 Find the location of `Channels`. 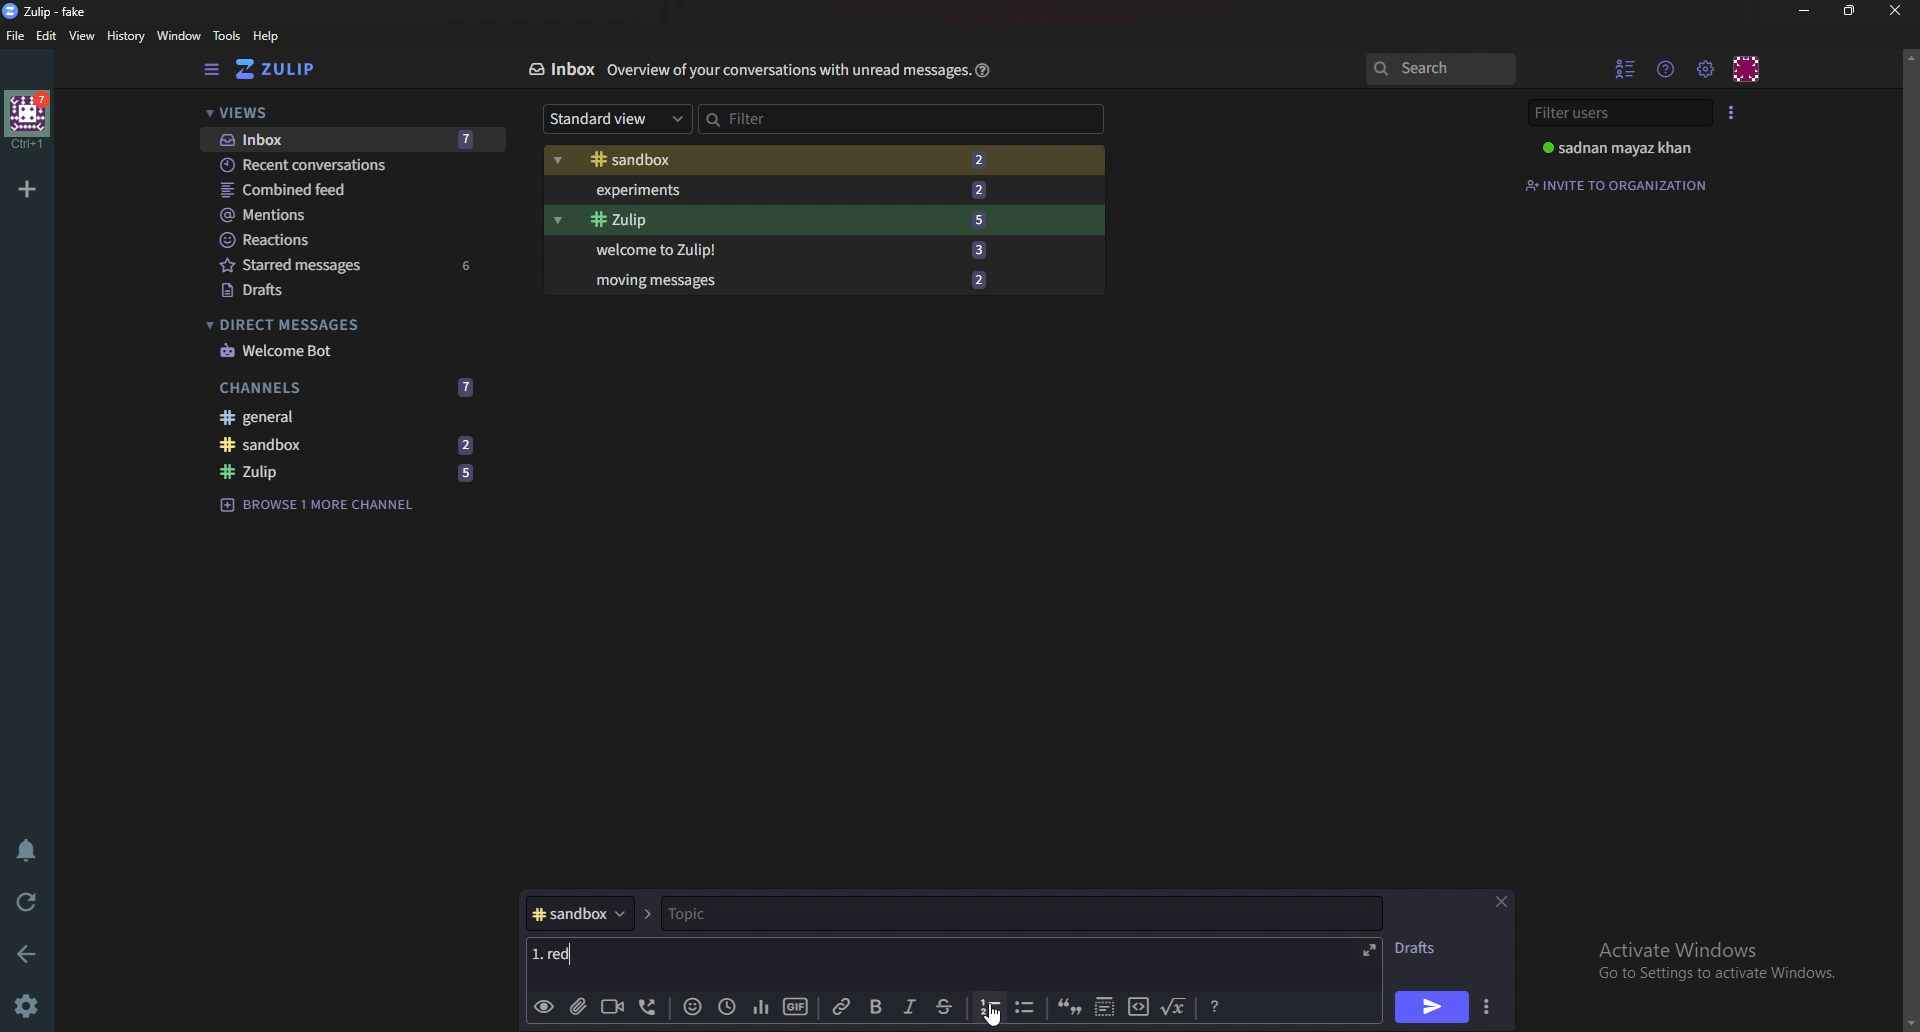

Channels is located at coordinates (351, 385).